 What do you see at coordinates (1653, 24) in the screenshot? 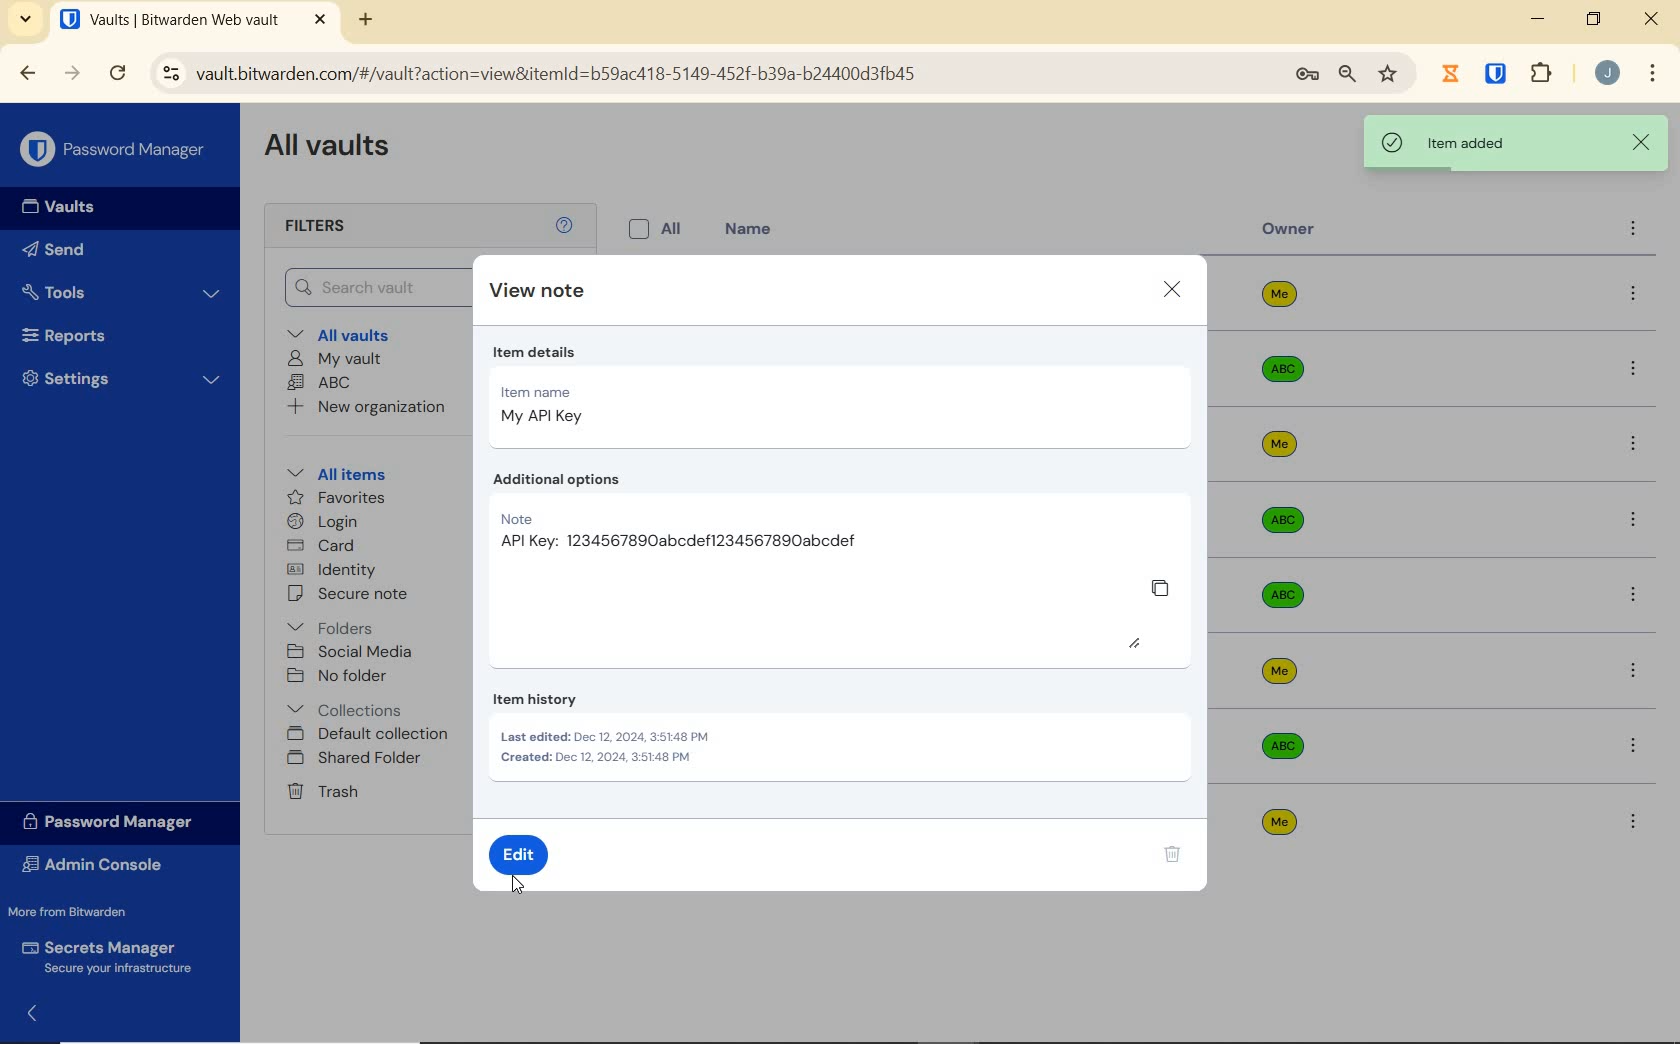
I see `CLOSE` at bounding box center [1653, 24].